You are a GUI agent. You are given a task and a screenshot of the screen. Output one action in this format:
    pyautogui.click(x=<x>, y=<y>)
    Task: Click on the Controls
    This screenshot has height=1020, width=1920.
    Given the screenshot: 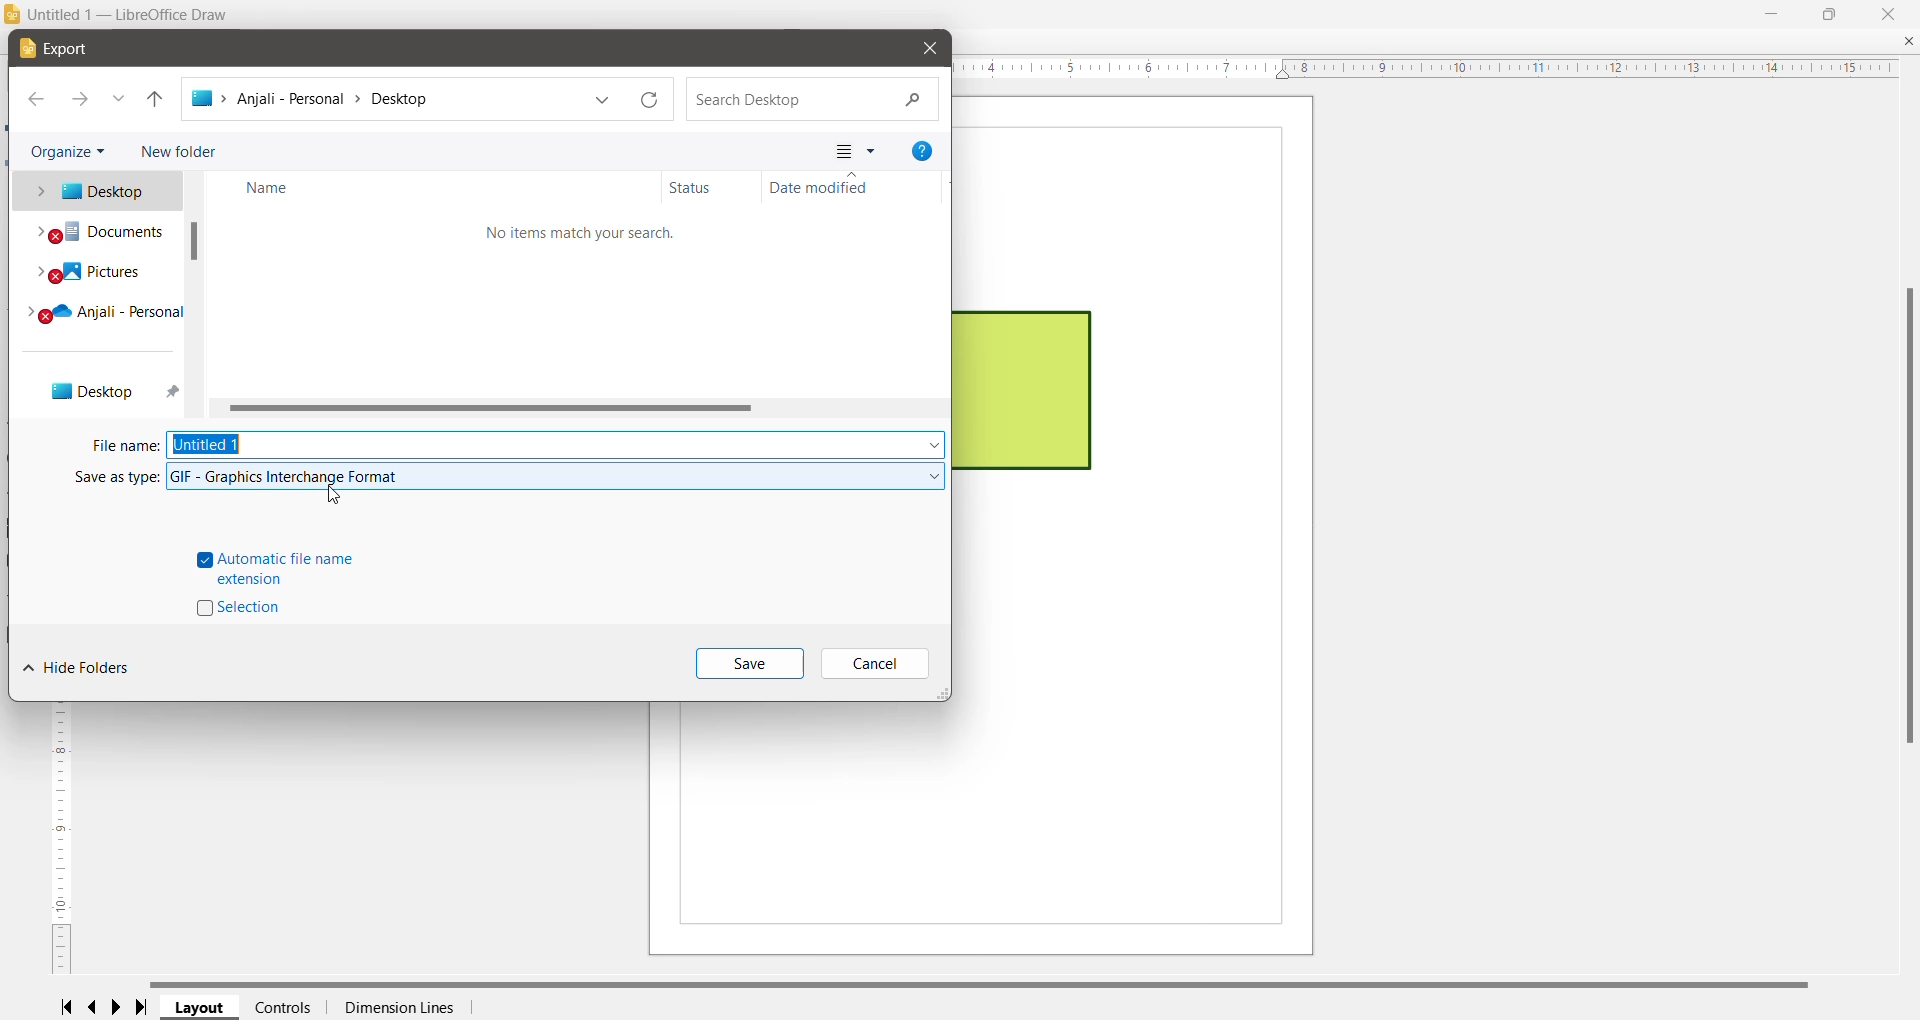 What is the action you would take?
    pyautogui.click(x=283, y=1007)
    